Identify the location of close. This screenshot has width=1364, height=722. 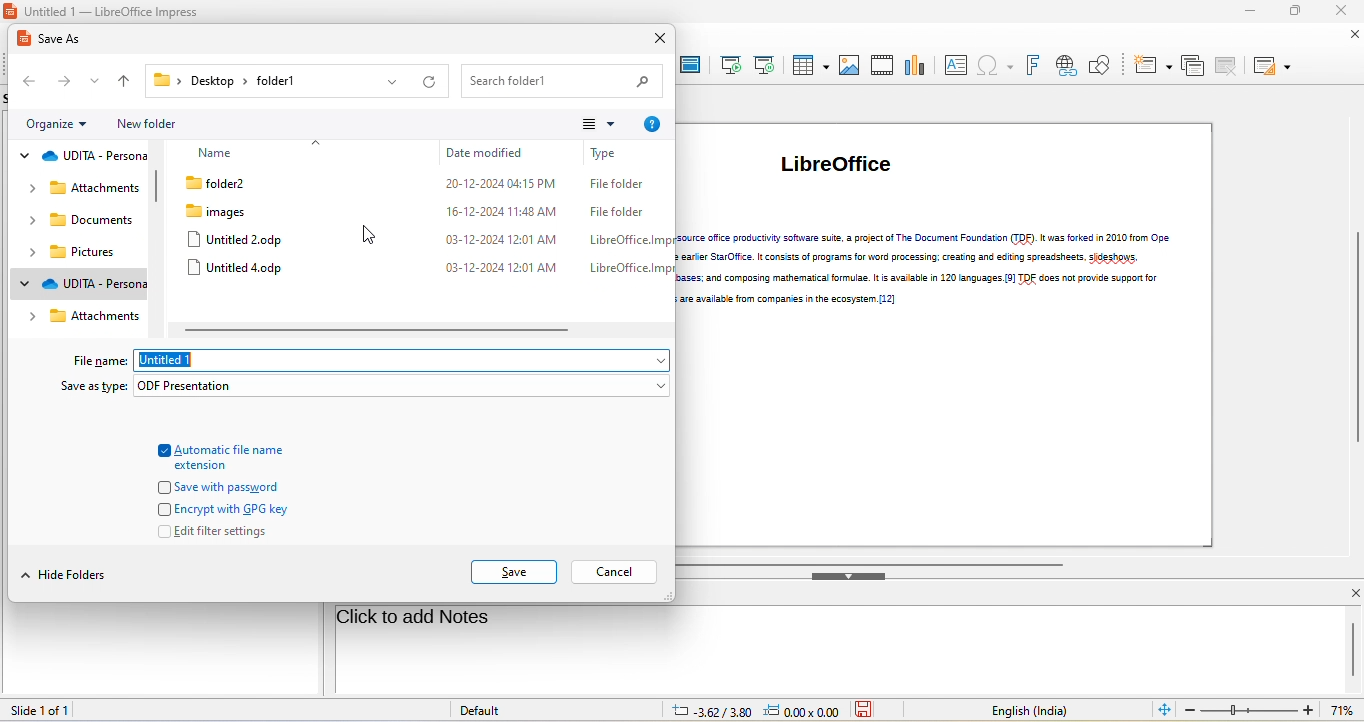
(656, 40).